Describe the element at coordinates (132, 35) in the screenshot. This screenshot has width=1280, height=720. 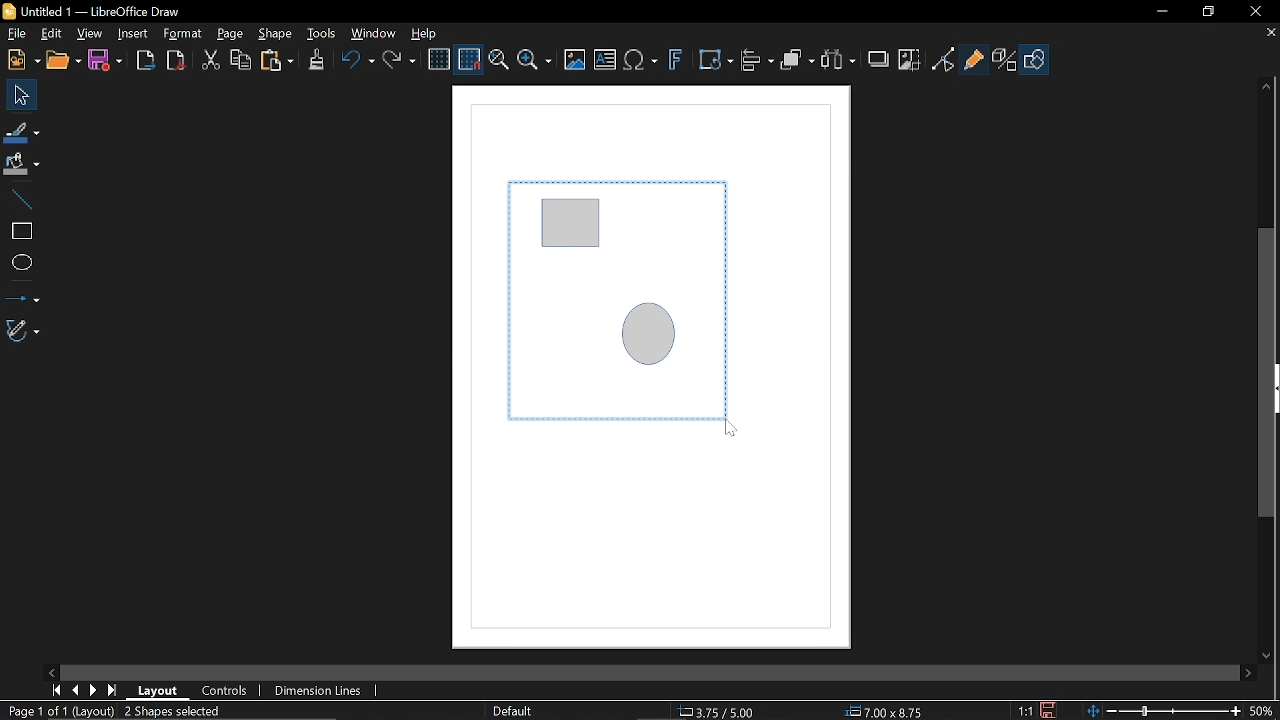
I see `Insert` at that location.